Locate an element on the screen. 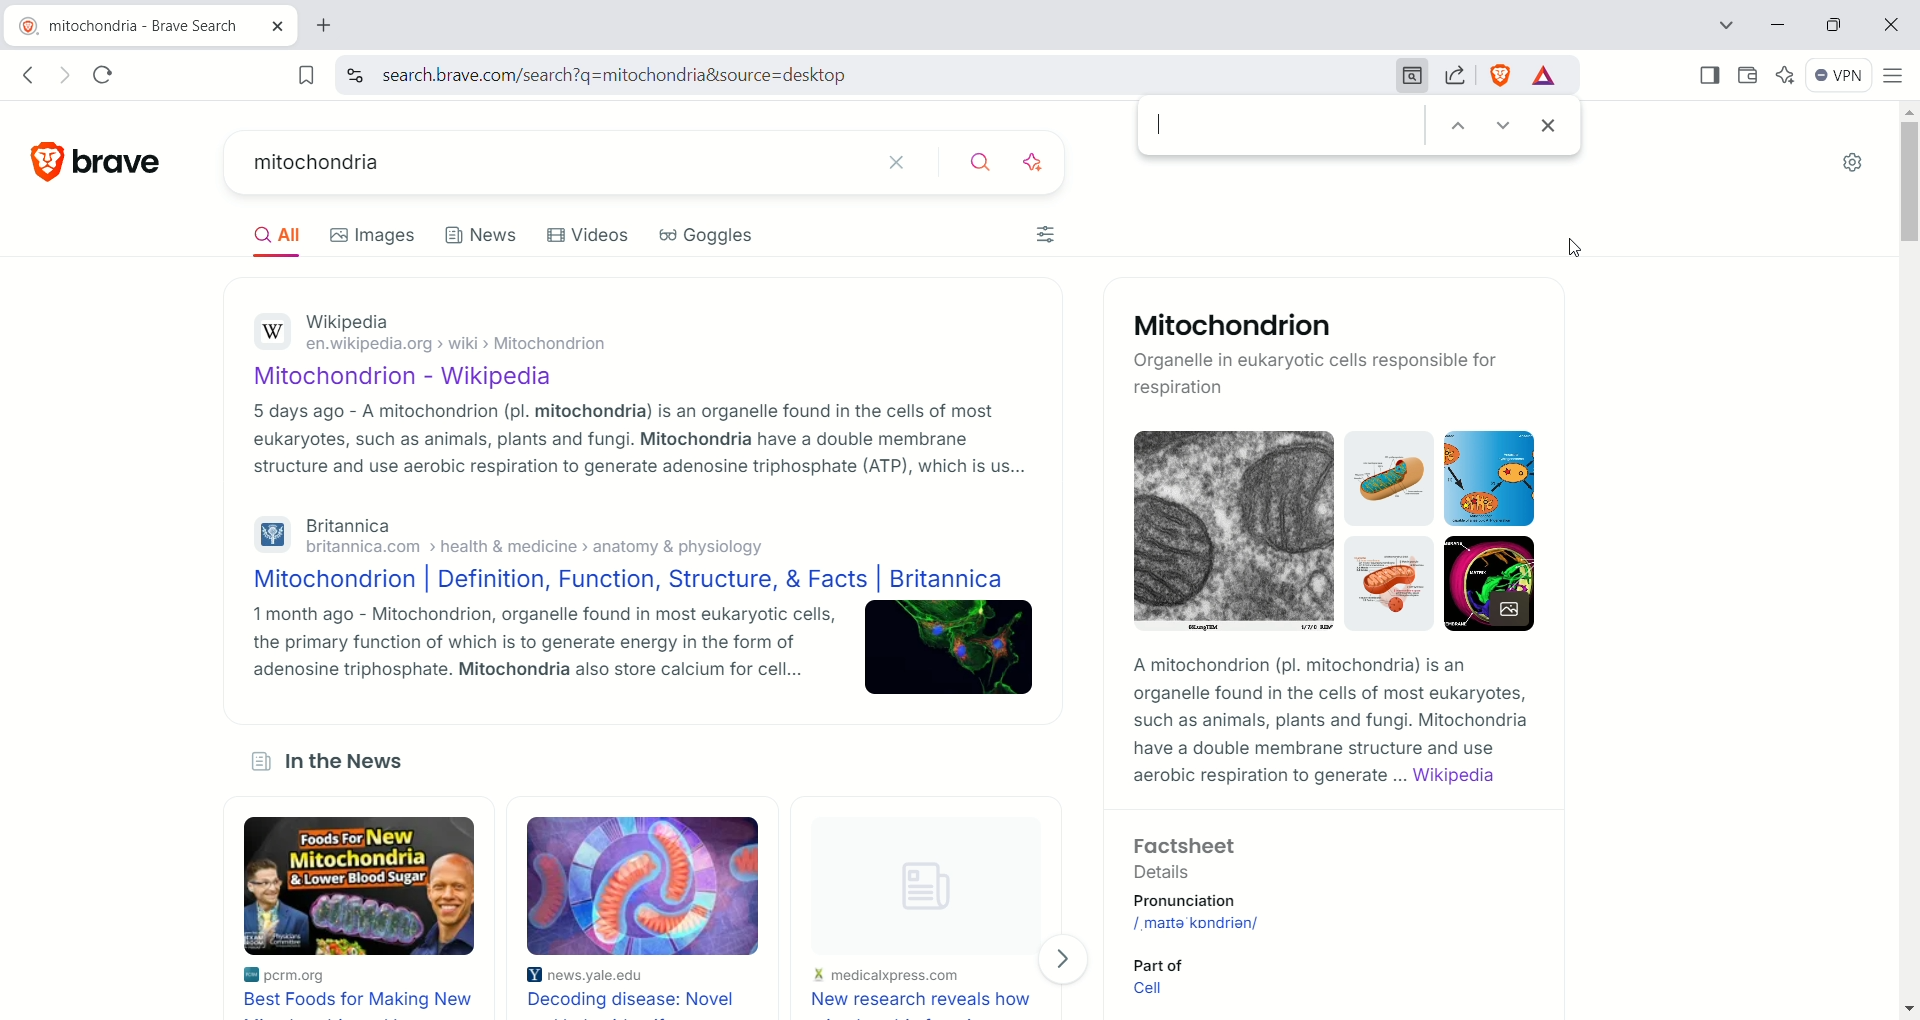 The image size is (1920, 1020). Wikipedia is located at coordinates (1480, 776).